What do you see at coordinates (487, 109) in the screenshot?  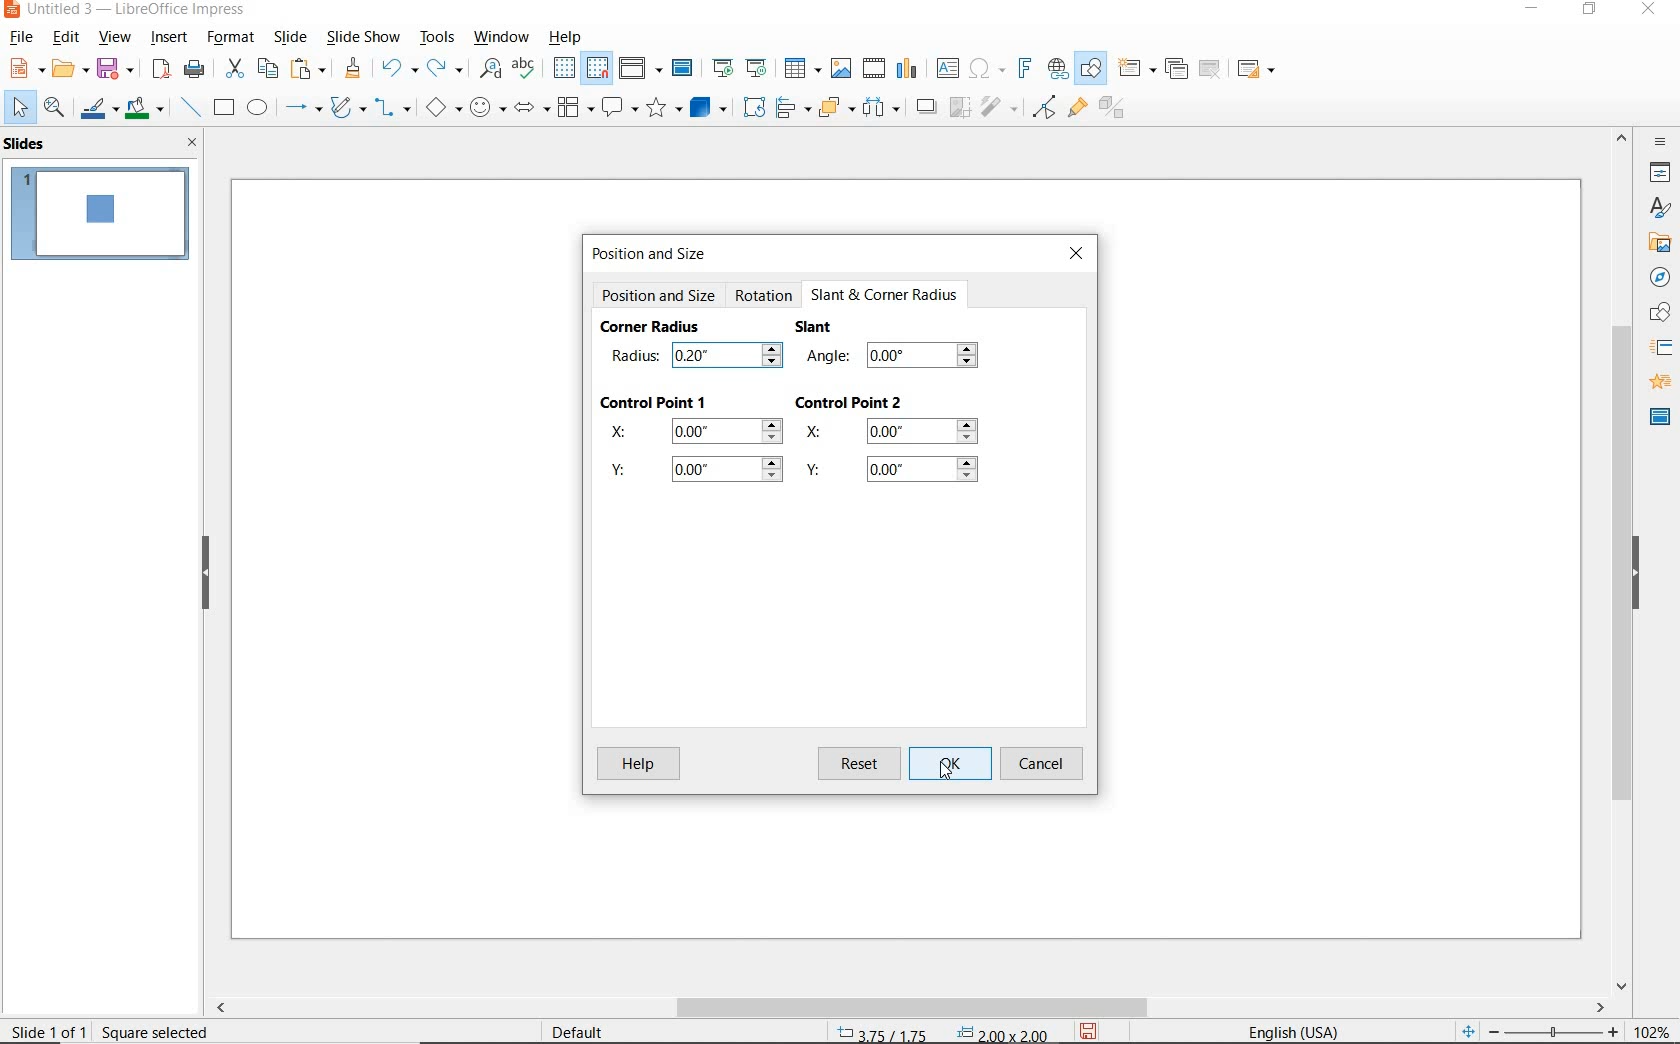 I see `symbol shapes` at bounding box center [487, 109].